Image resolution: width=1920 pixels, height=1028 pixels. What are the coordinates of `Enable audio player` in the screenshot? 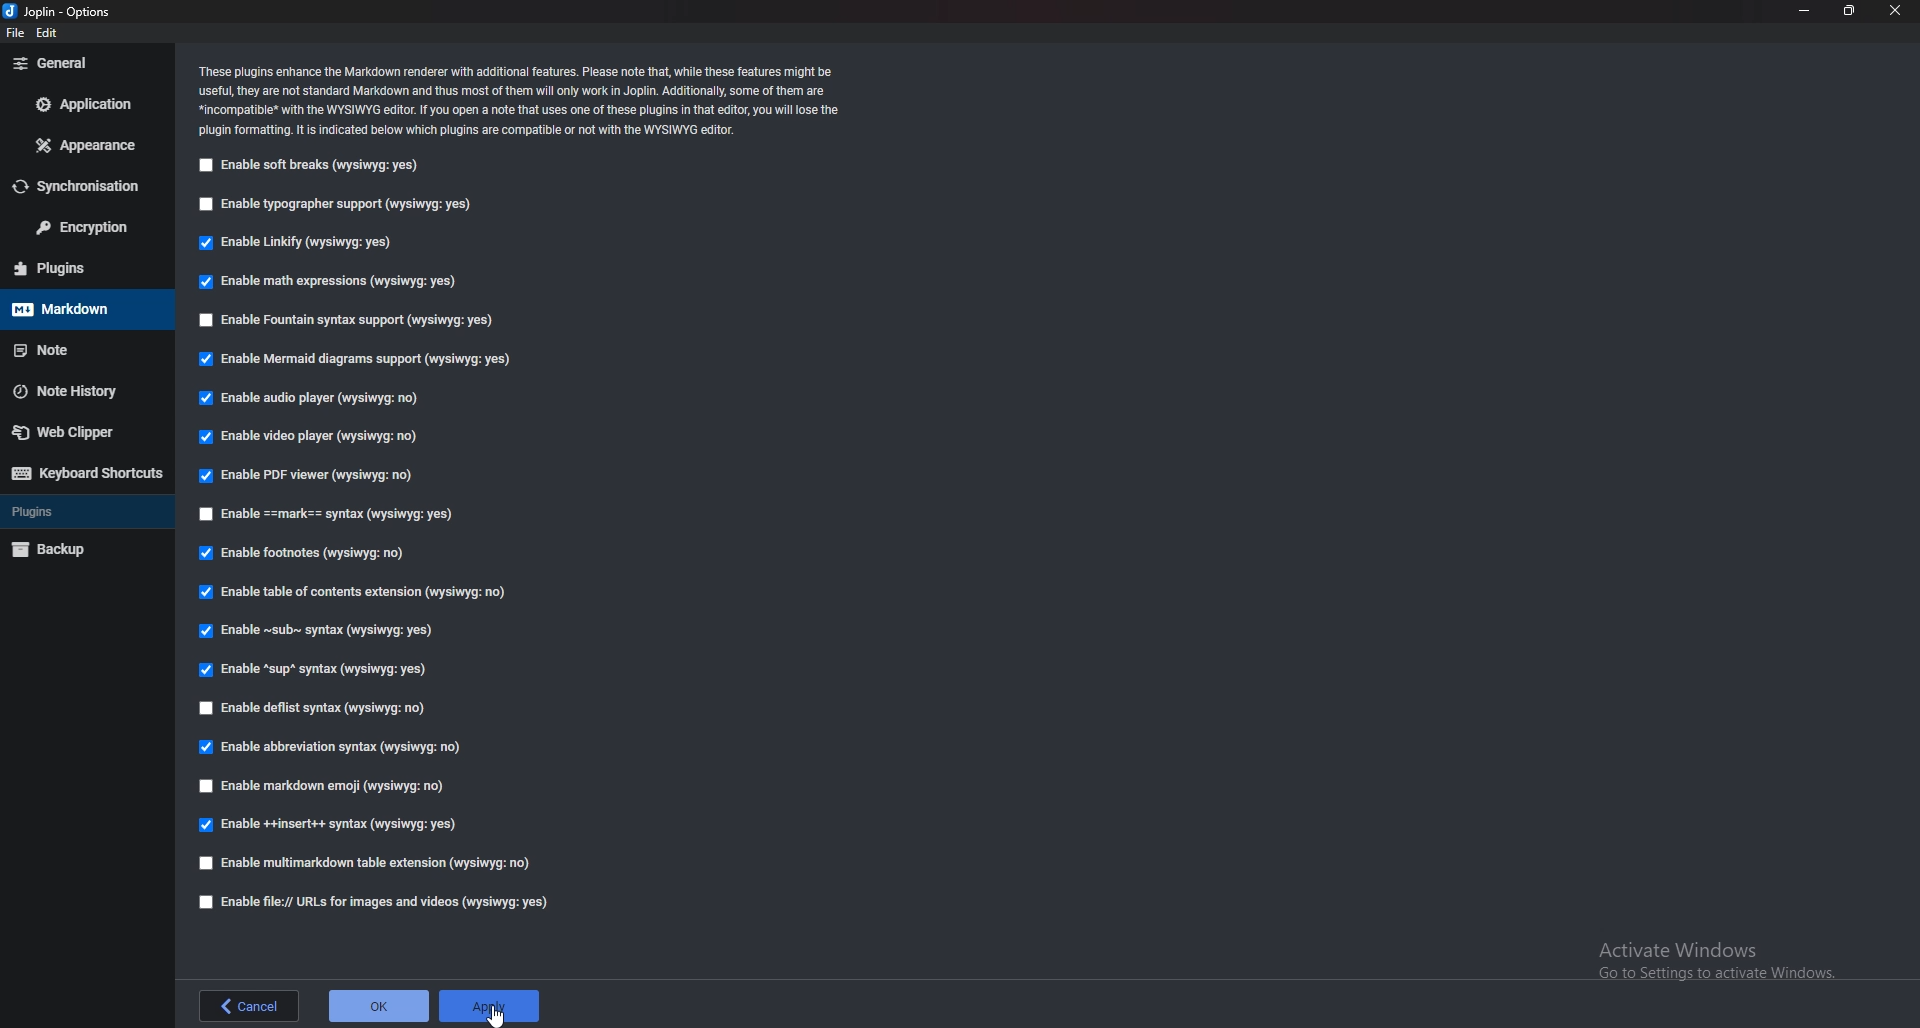 It's located at (325, 397).